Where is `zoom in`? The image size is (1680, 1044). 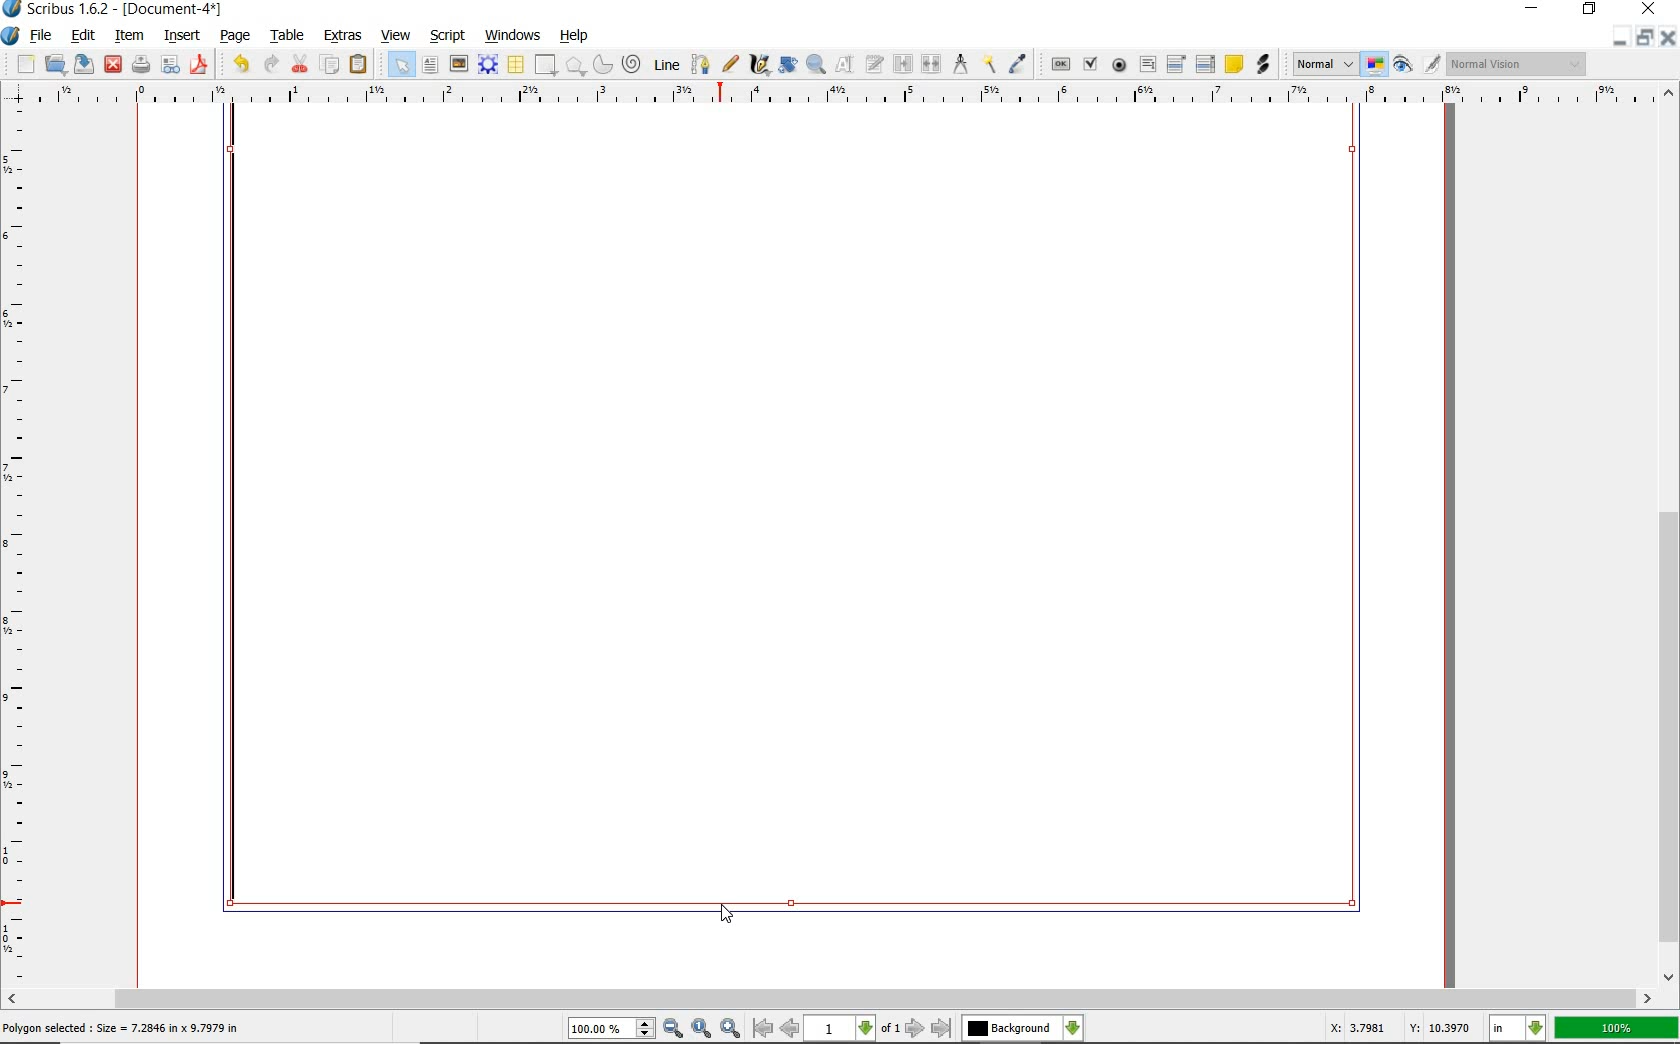
zoom in is located at coordinates (731, 1028).